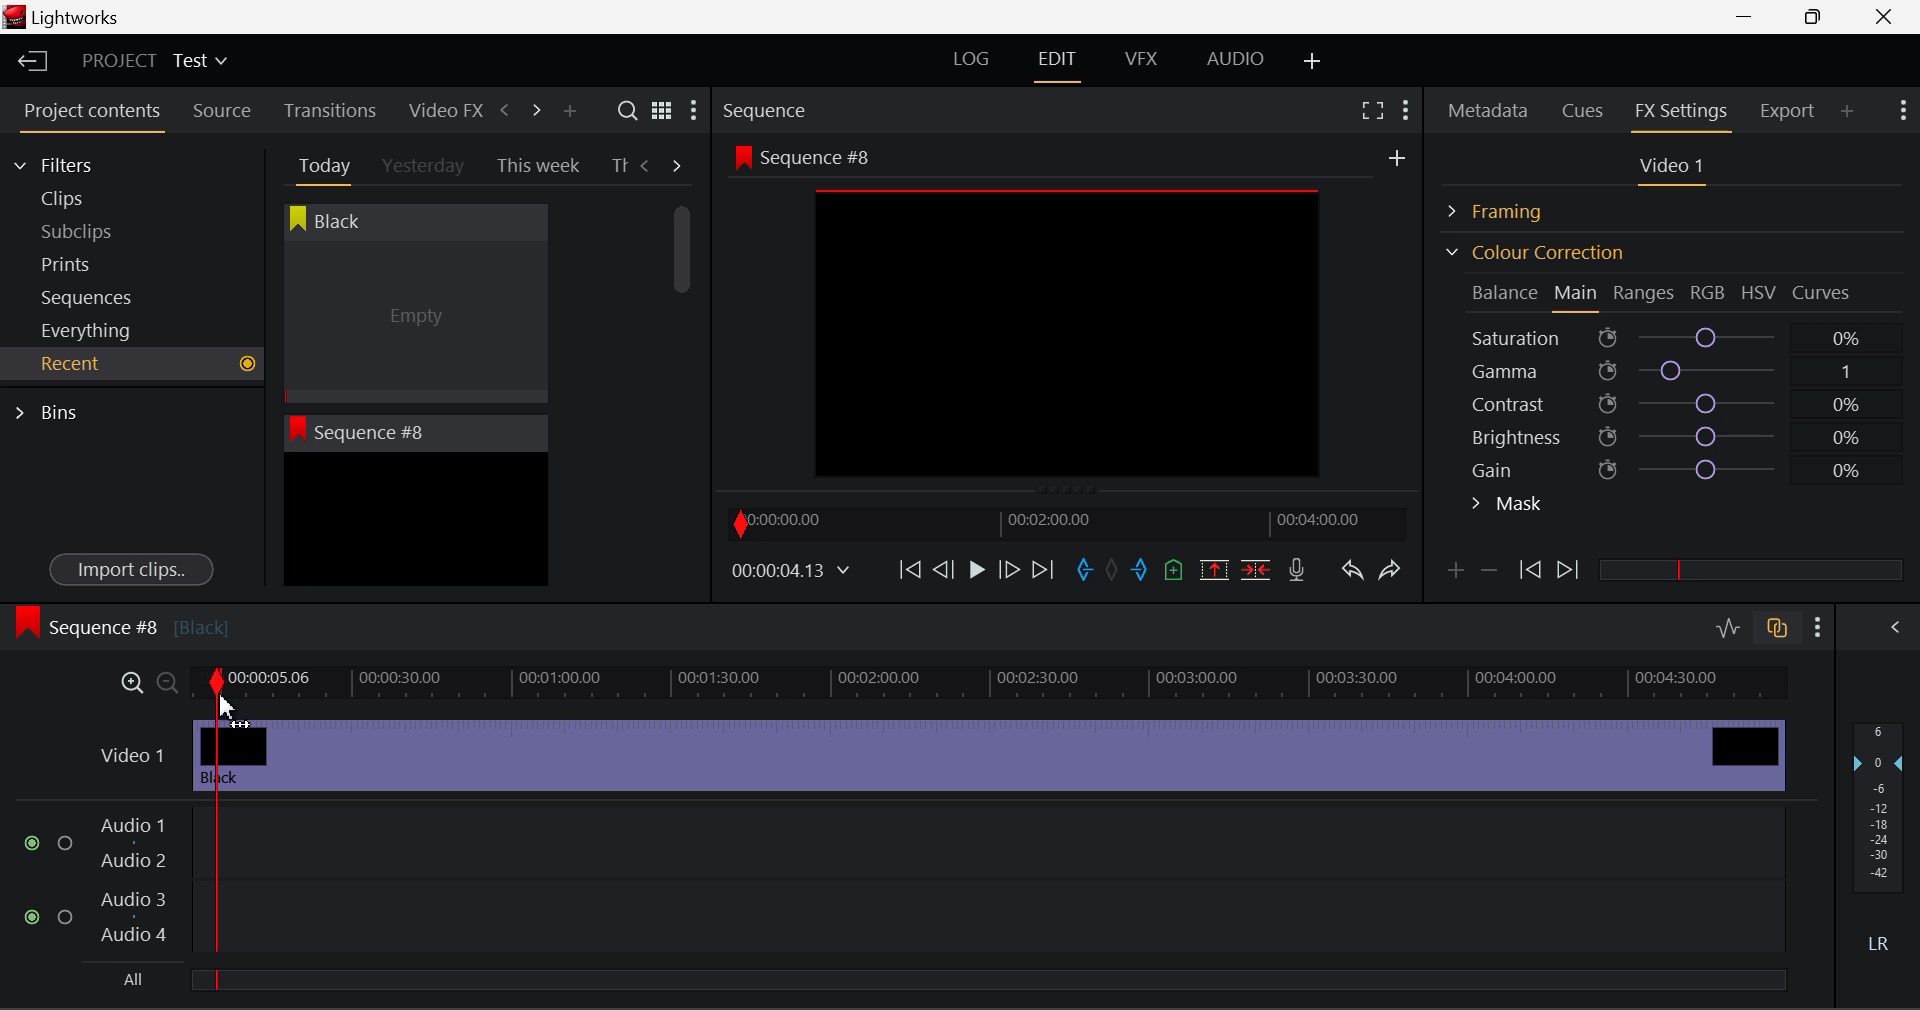  I want to click on Sequence #8 Preview Screen, so click(1068, 317).